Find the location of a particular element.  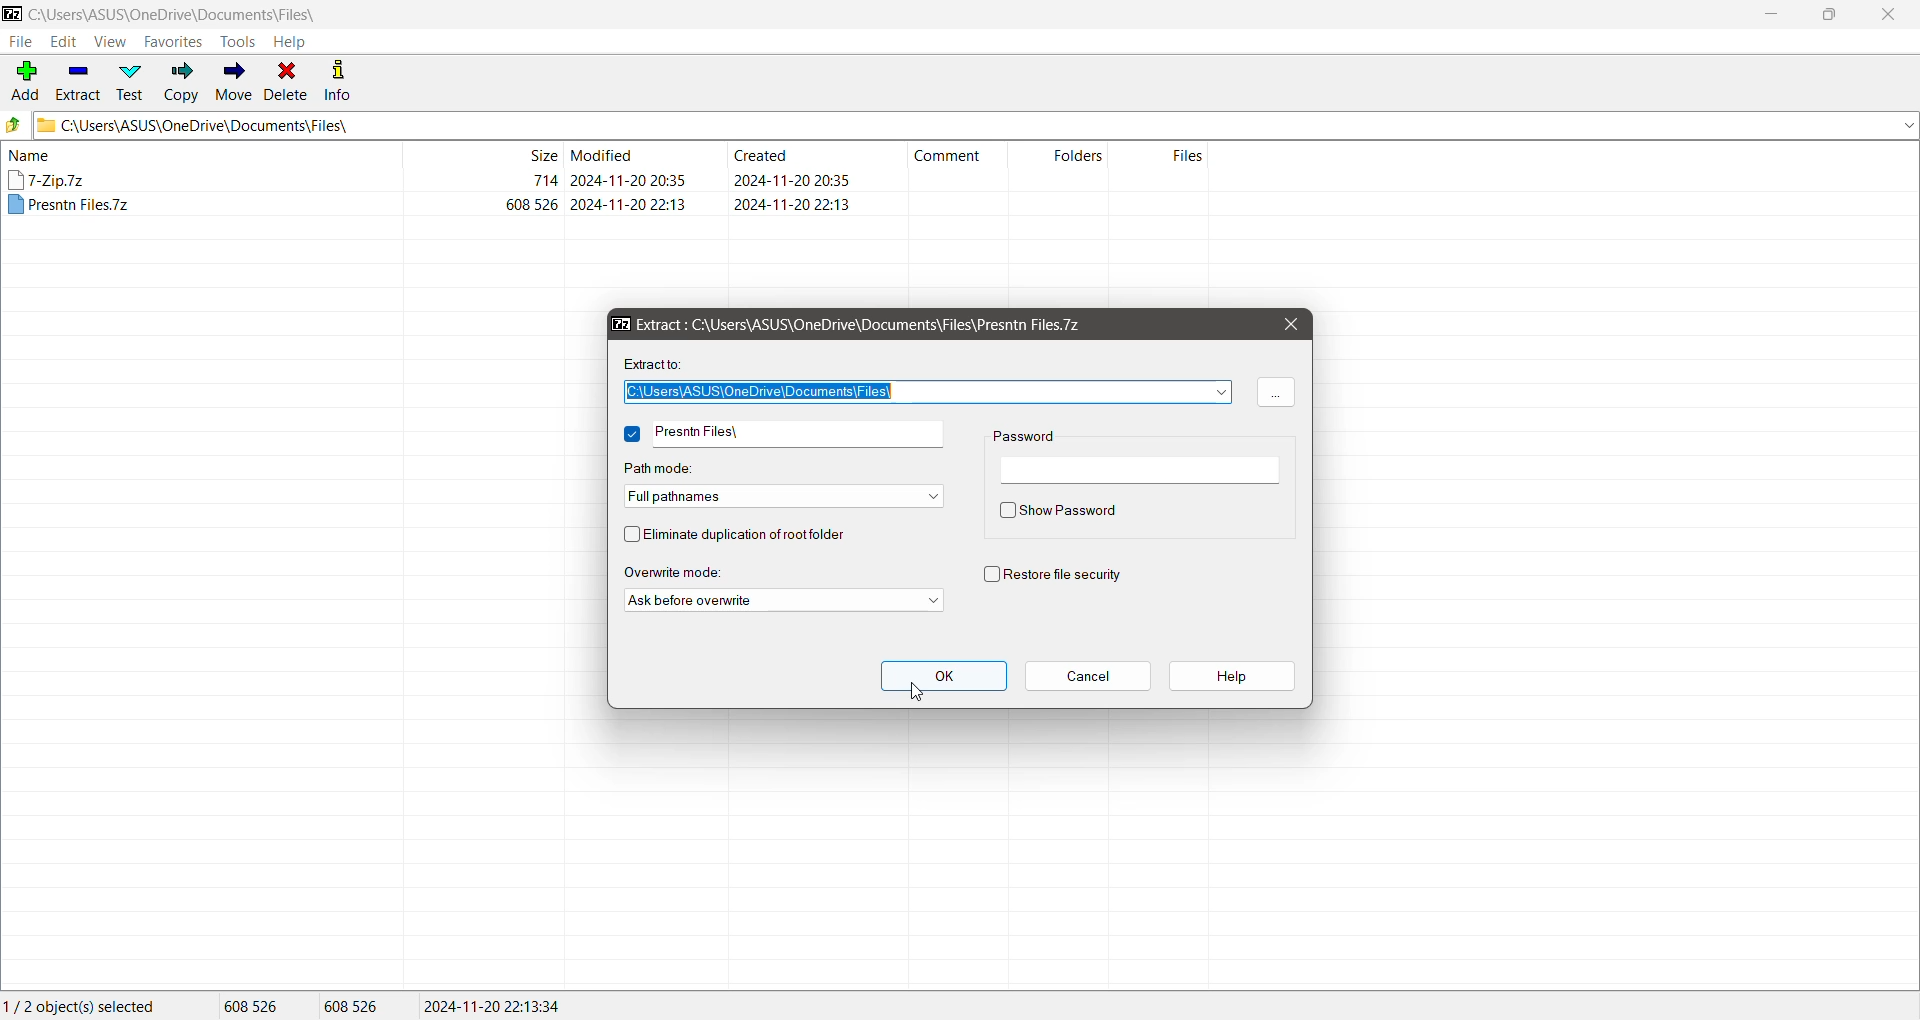

files is located at coordinates (1188, 155).